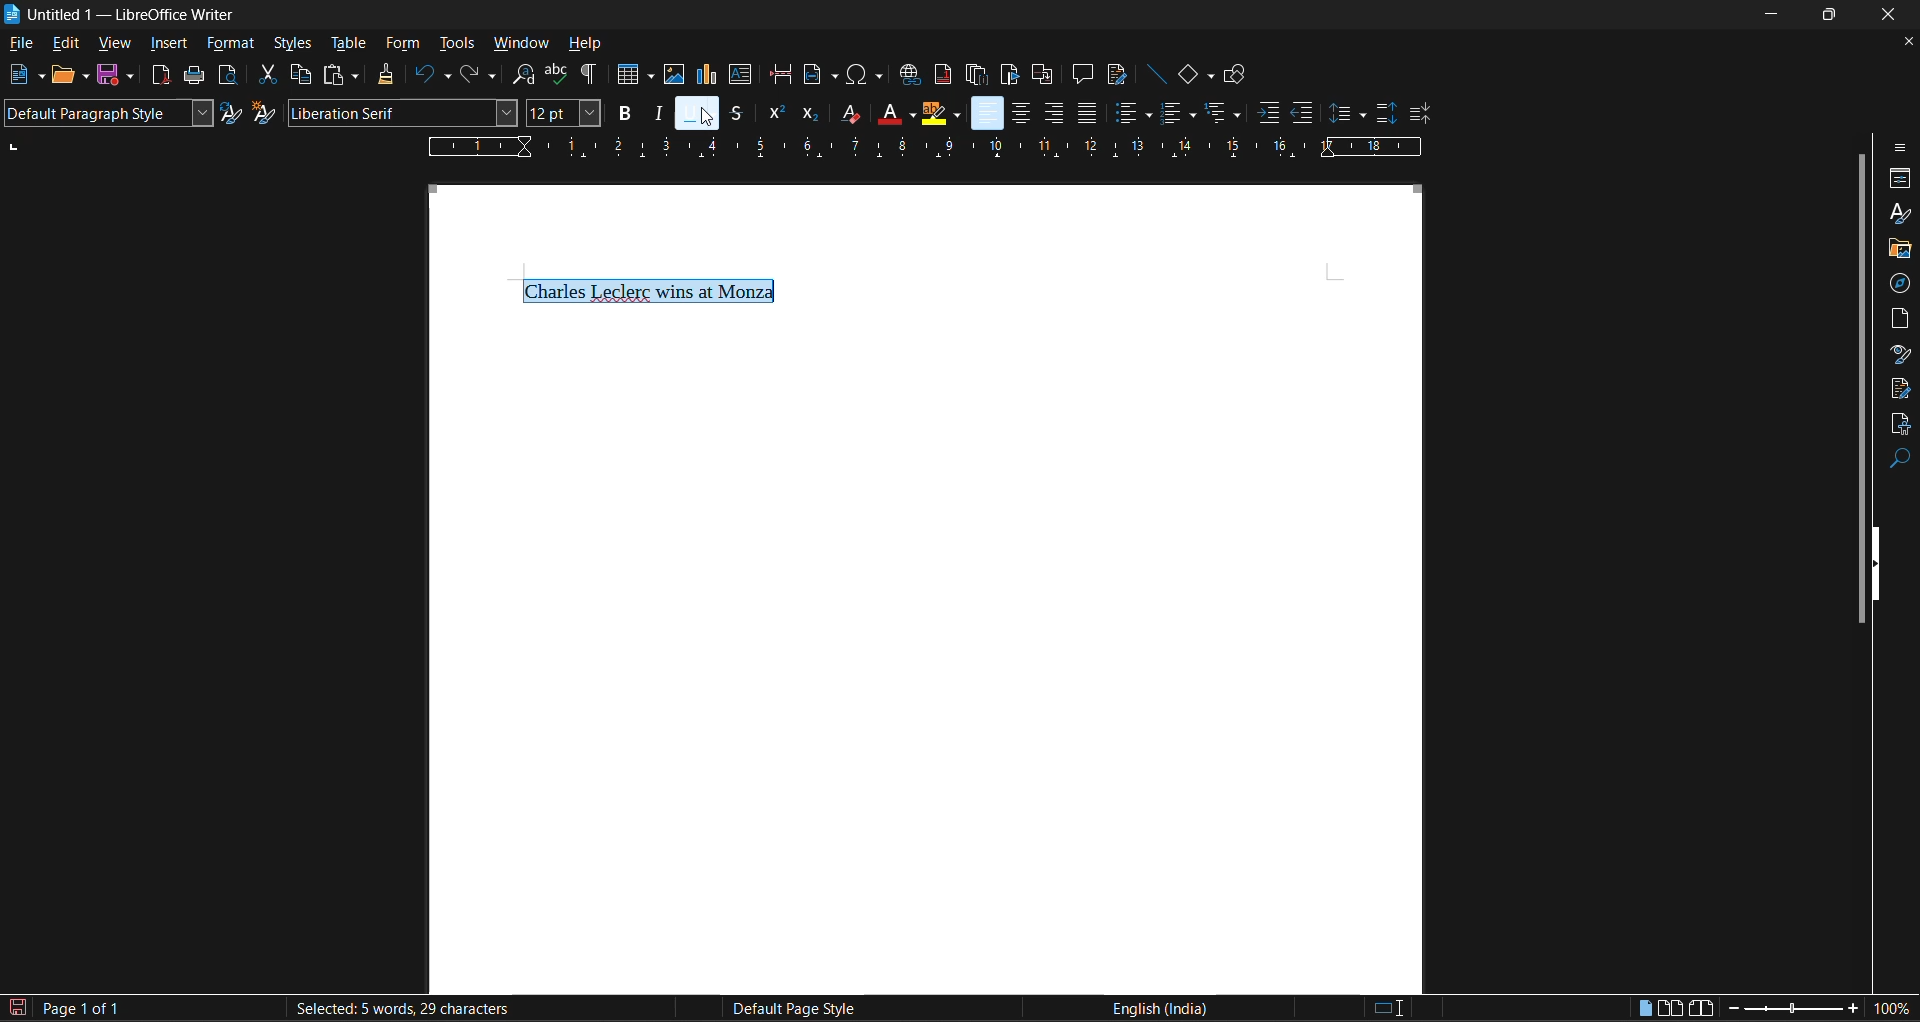 The image size is (1920, 1022). What do you see at coordinates (628, 74) in the screenshot?
I see `insert table` at bounding box center [628, 74].